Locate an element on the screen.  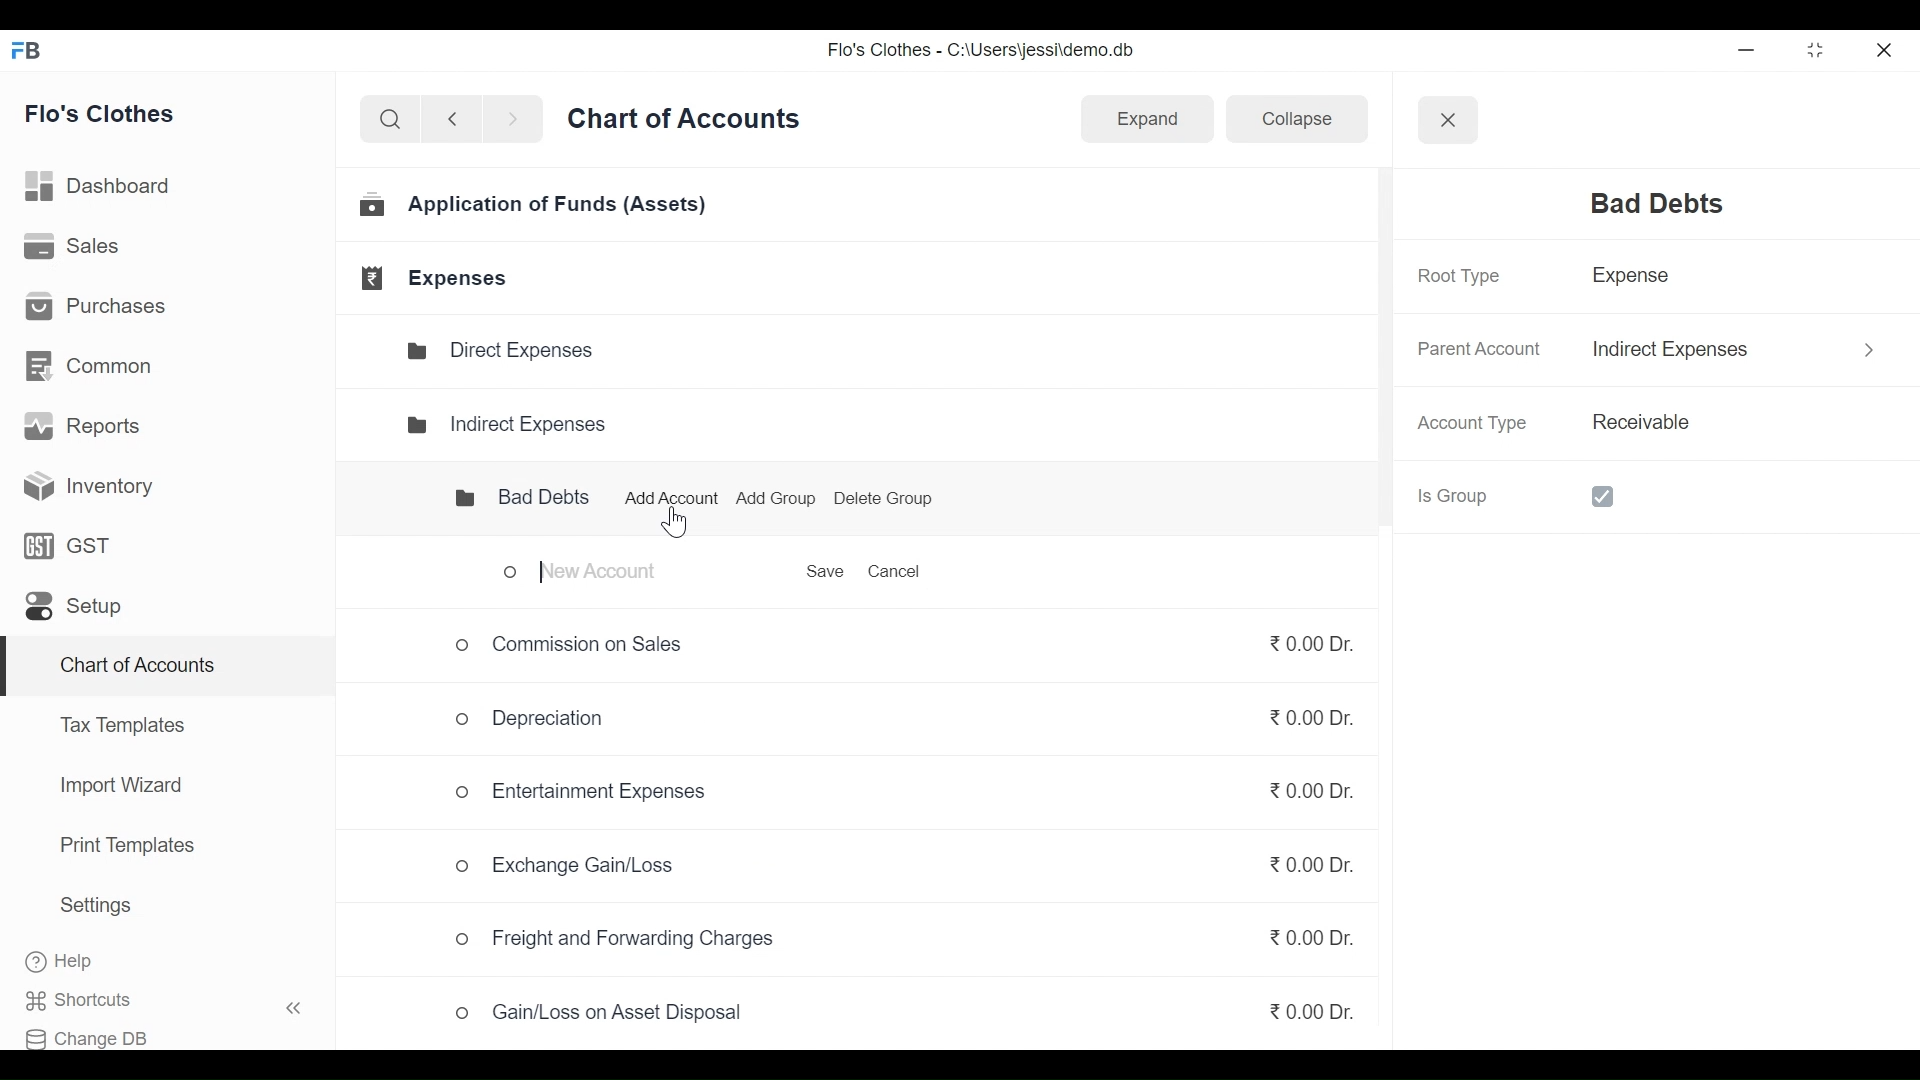
More options is located at coordinates (1860, 346).